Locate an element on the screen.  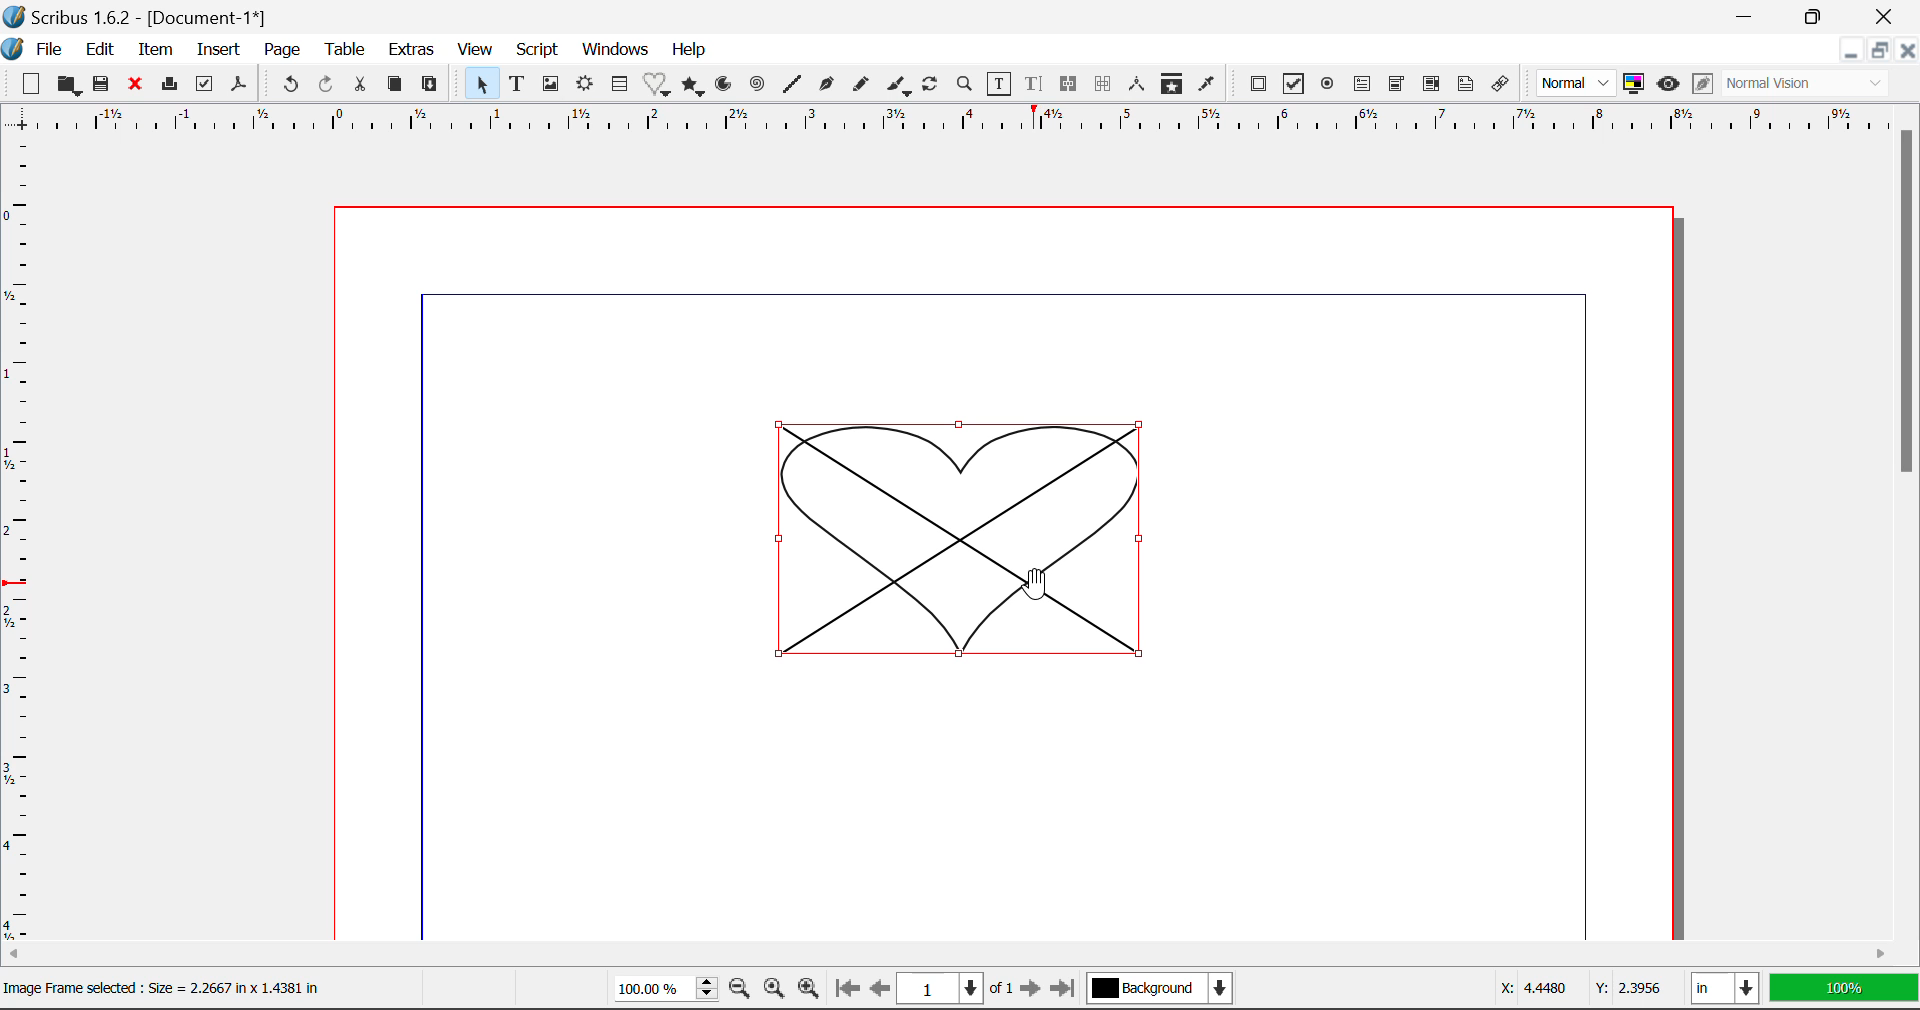
Text Annotation is located at coordinates (1464, 85).